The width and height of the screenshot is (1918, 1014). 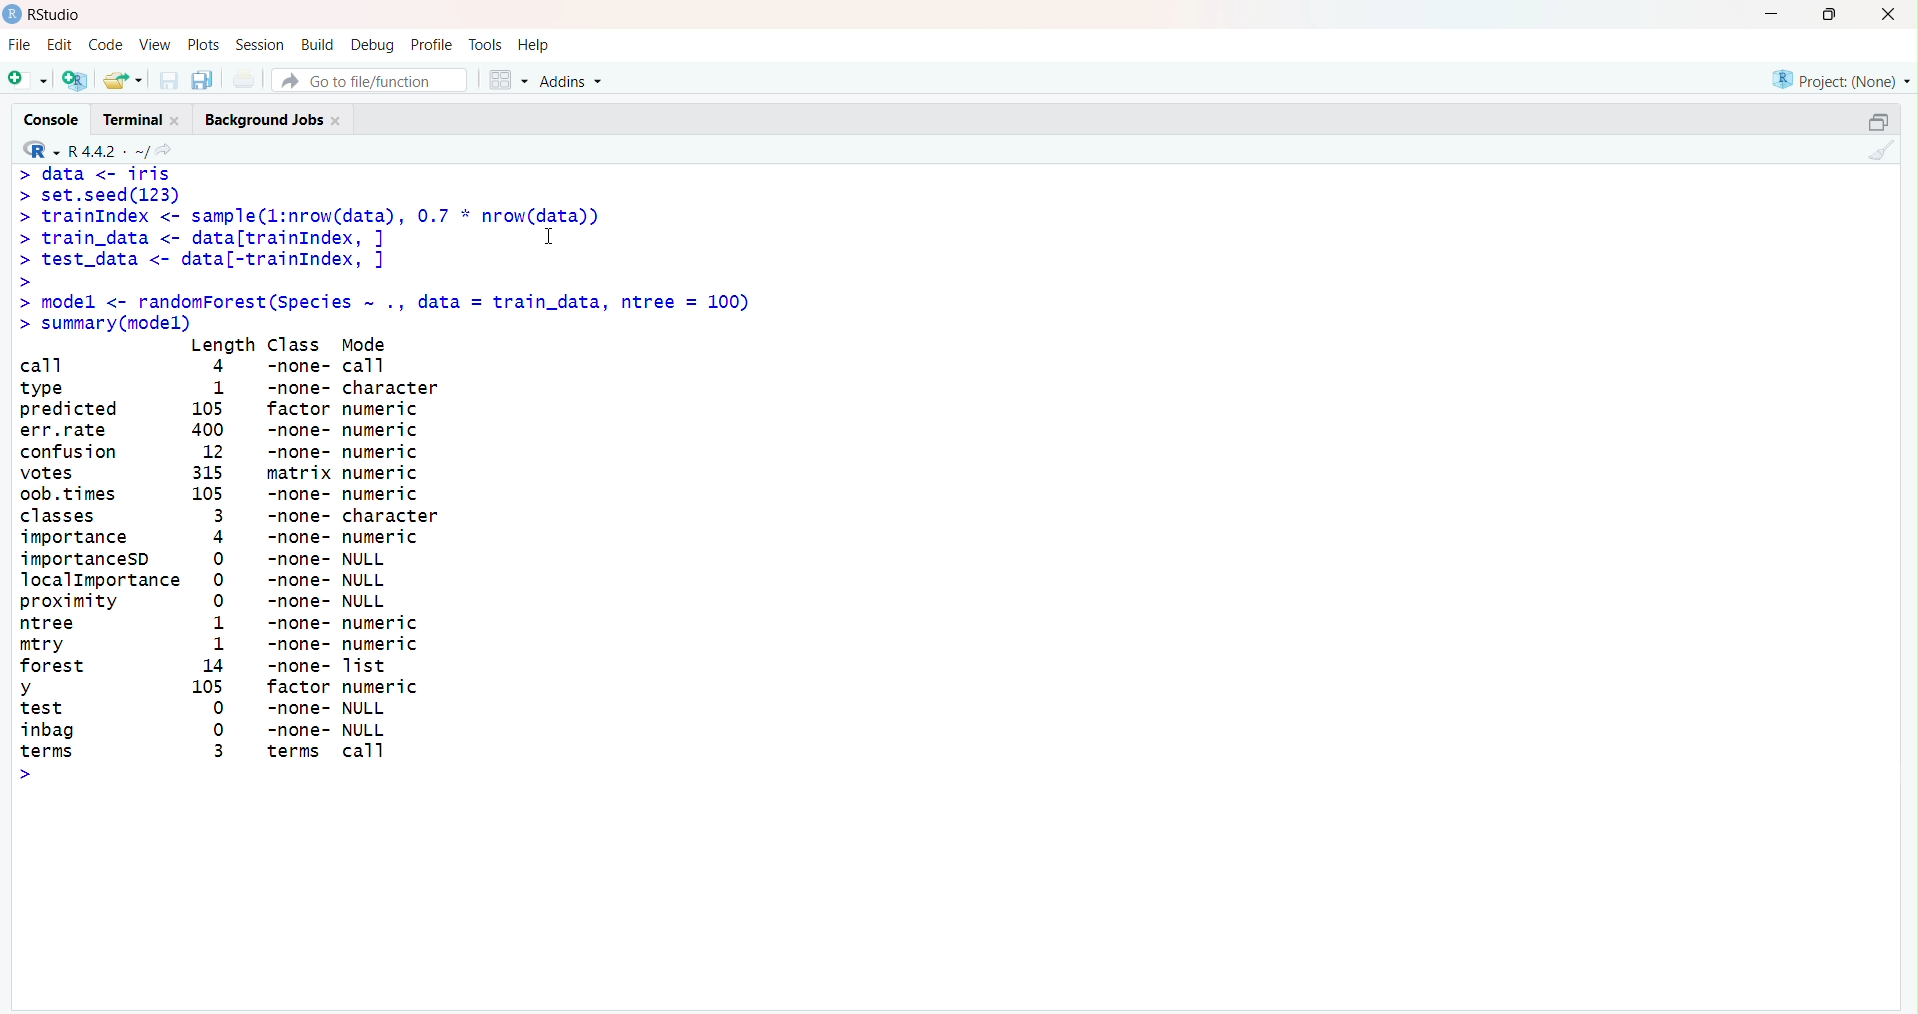 What do you see at coordinates (1879, 152) in the screenshot?
I see `Clear console (Ctrl + L)` at bounding box center [1879, 152].